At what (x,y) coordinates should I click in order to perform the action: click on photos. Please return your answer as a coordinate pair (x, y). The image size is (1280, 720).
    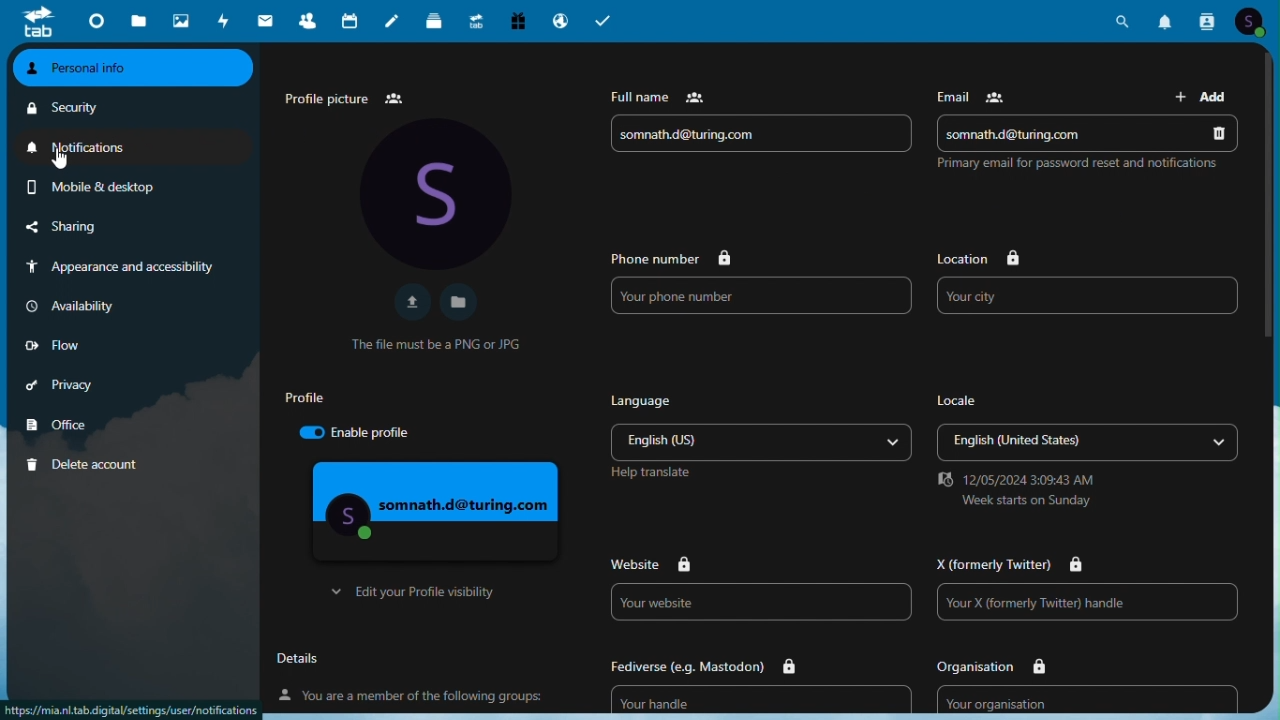
    Looking at the image, I should click on (180, 19).